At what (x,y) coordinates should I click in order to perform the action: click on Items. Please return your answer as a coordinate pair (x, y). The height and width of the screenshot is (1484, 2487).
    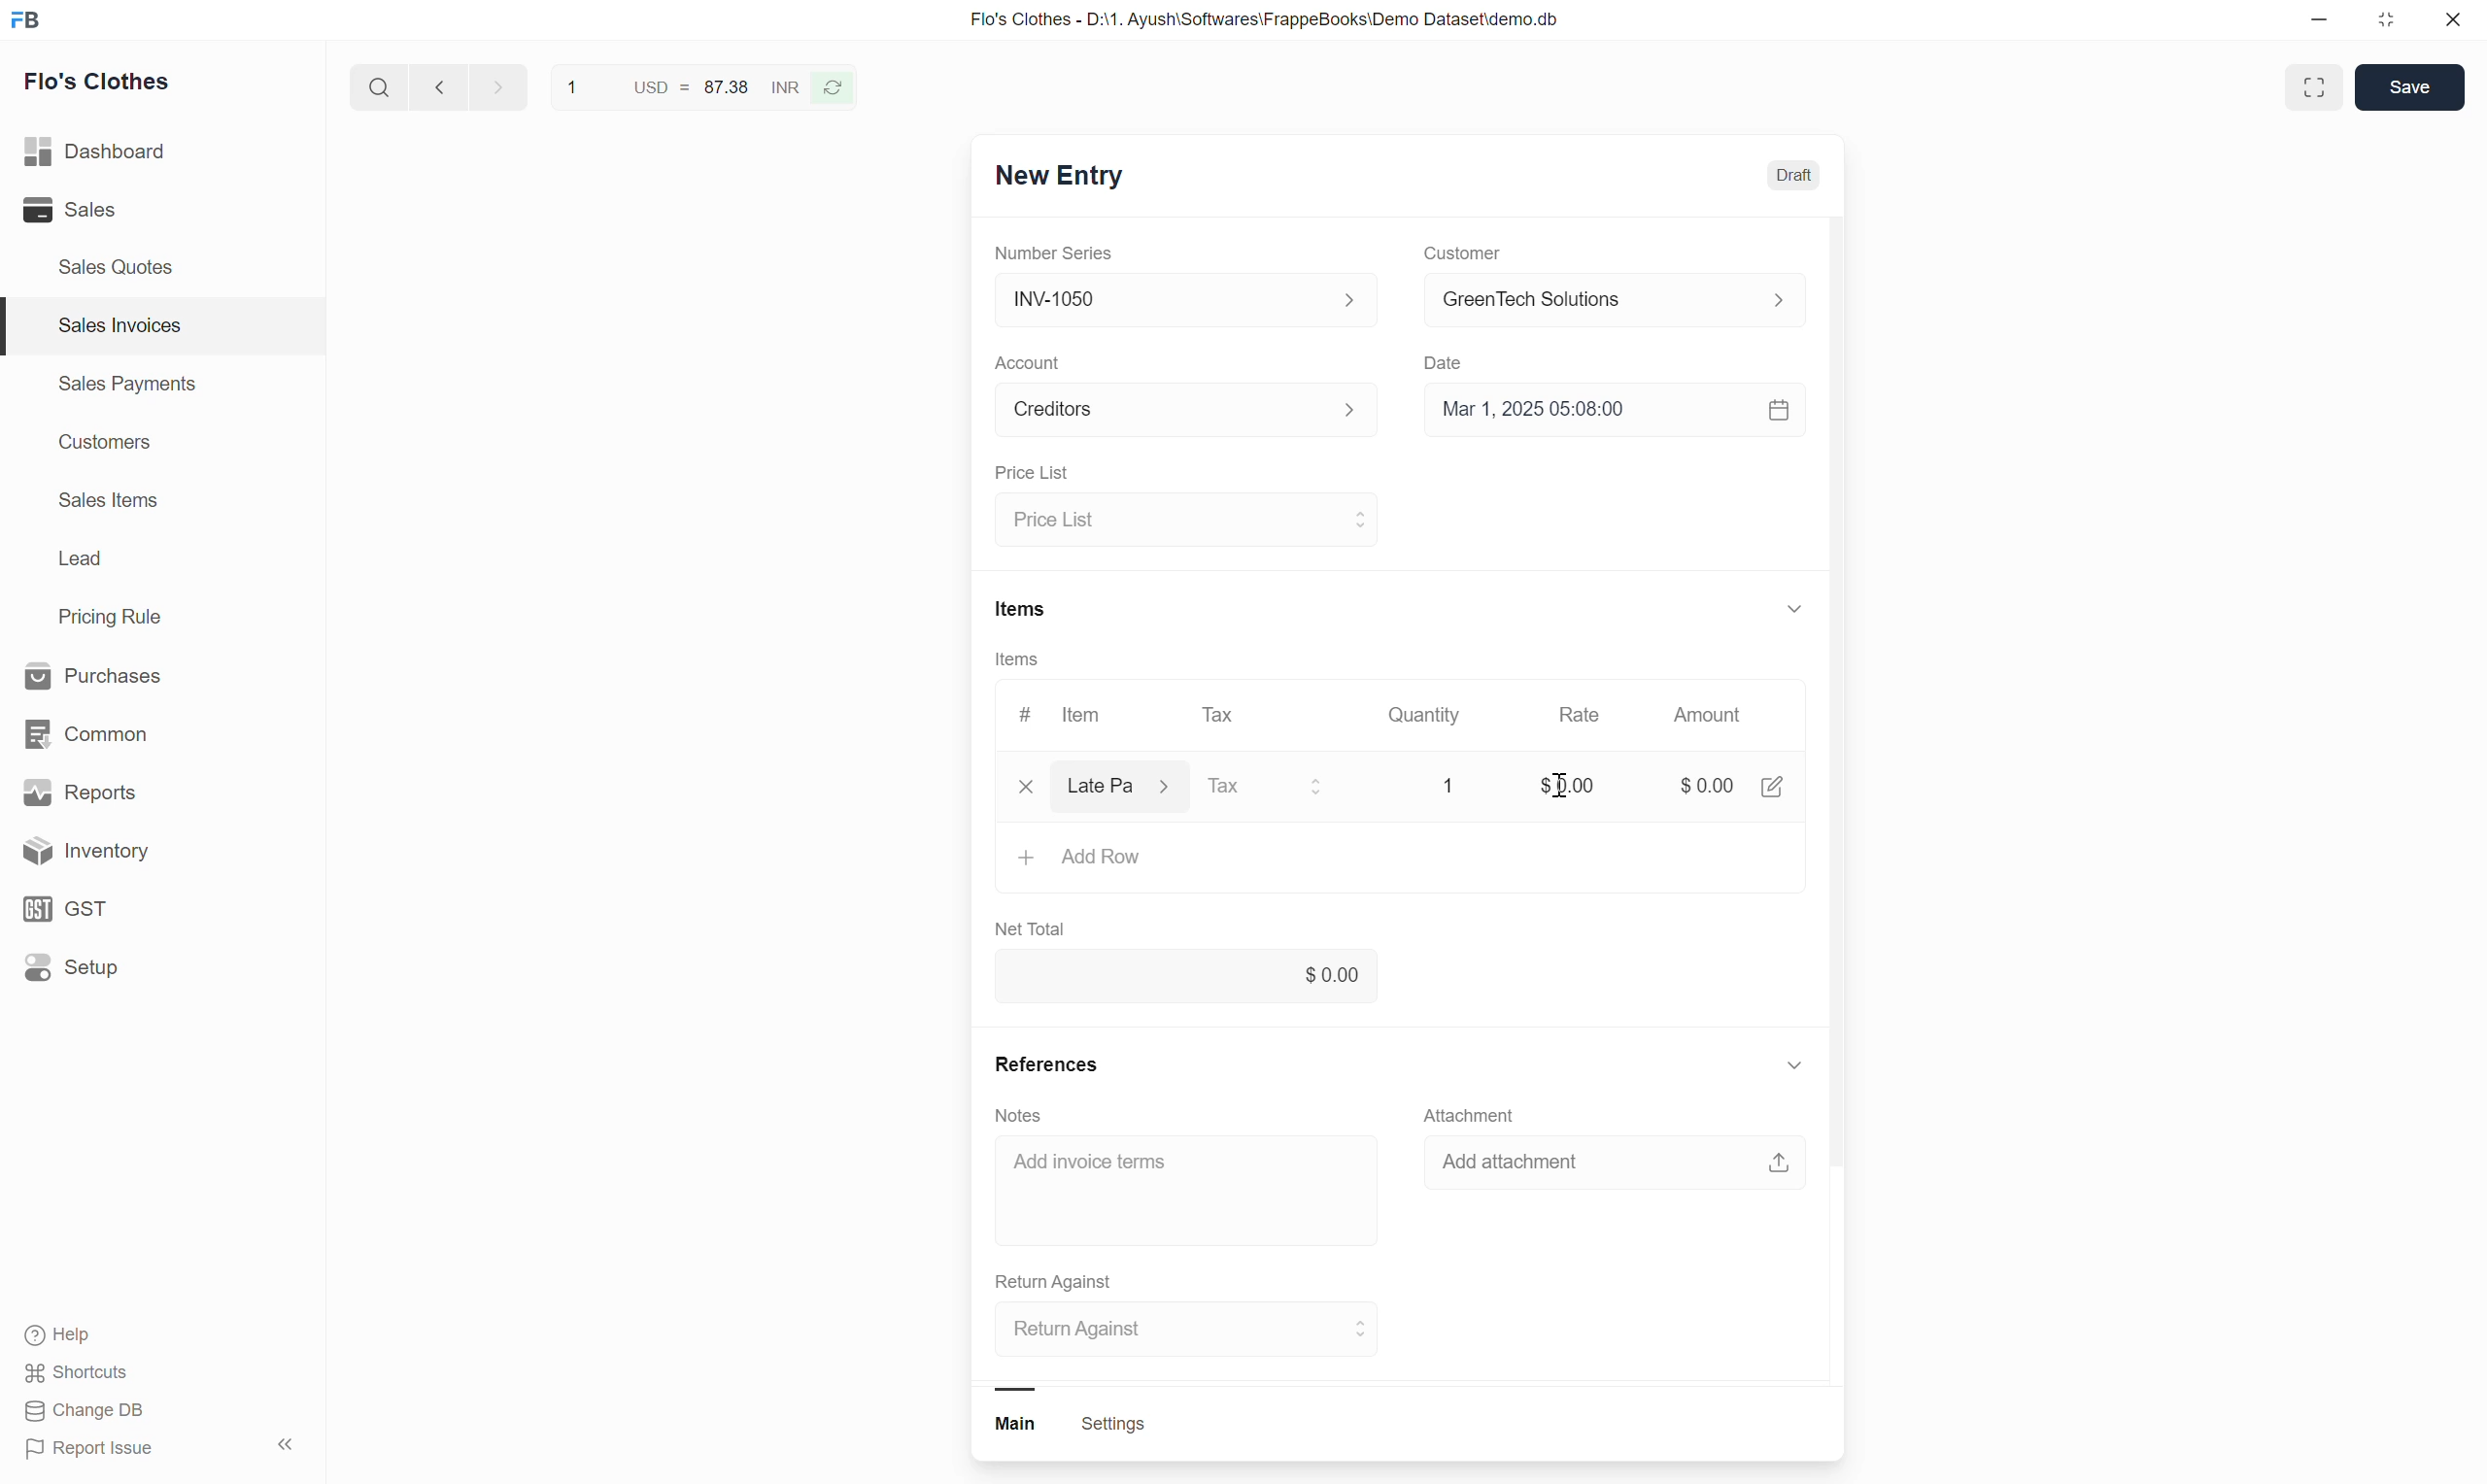
    Looking at the image, I should click on (1017, 663).